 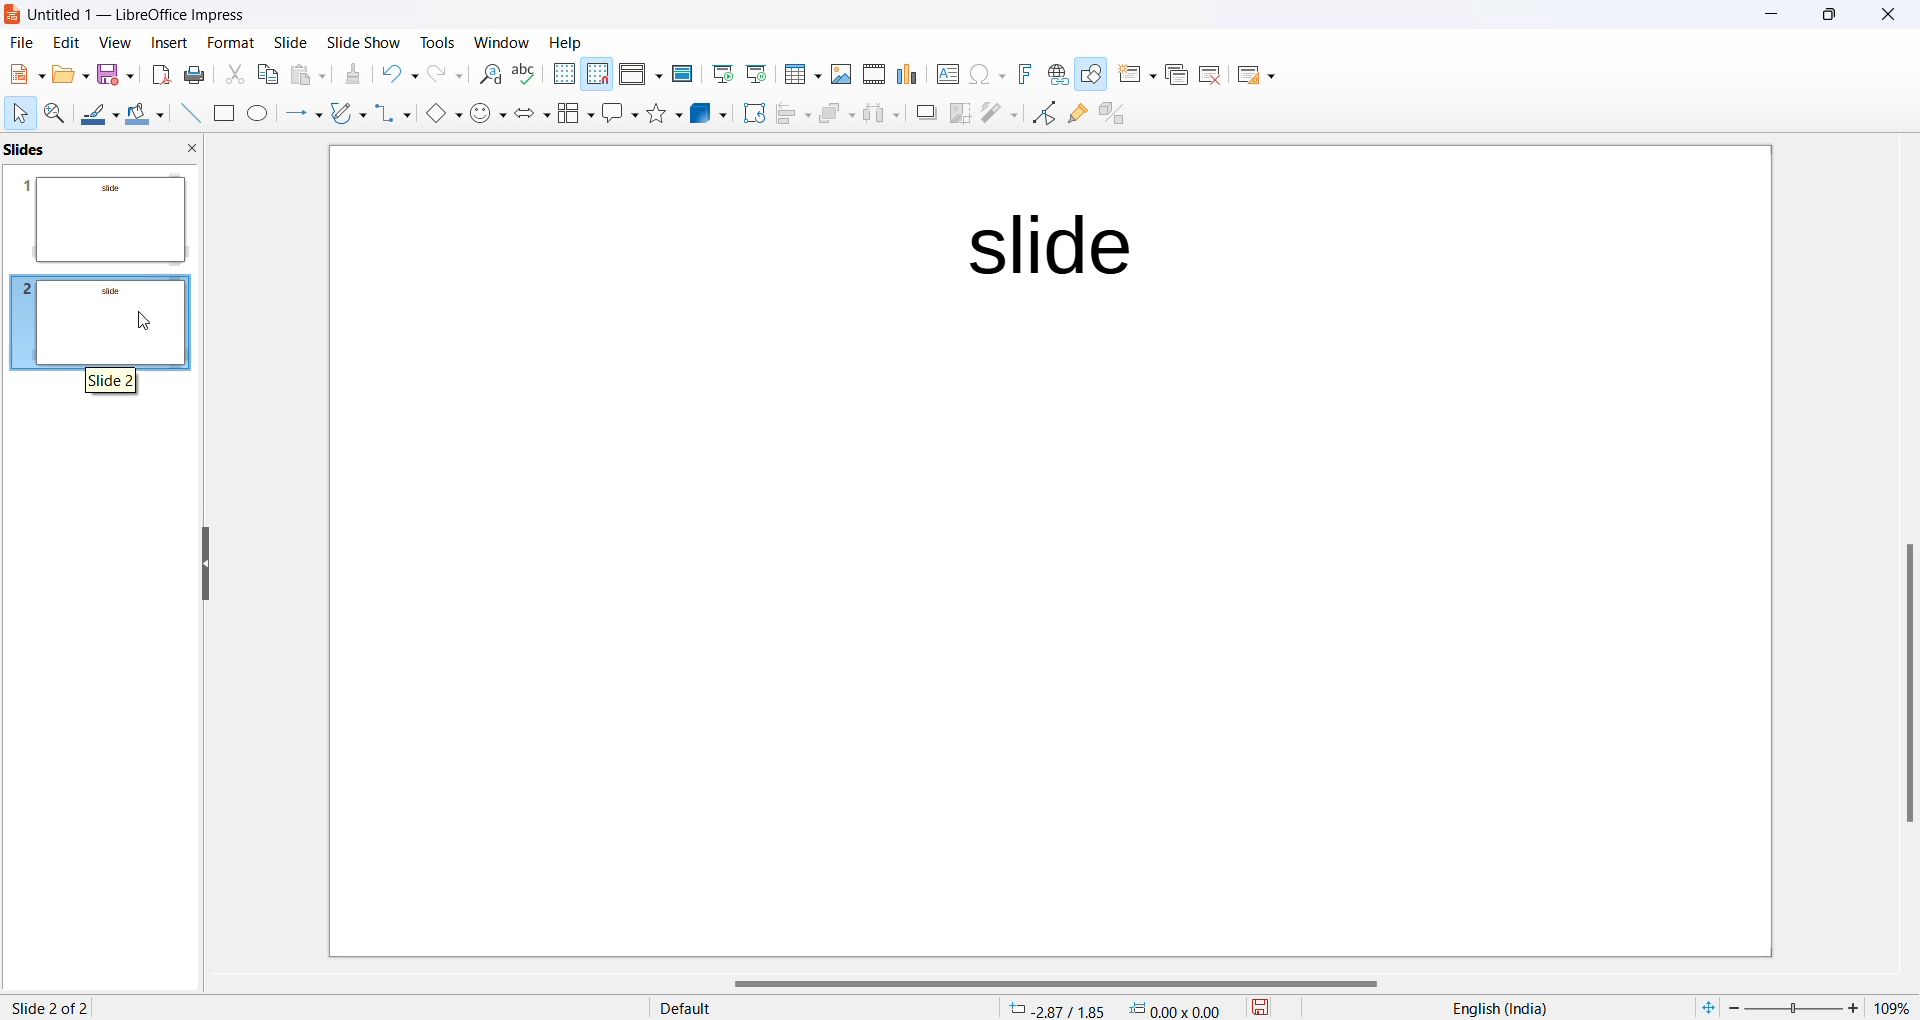 What do you see at coordinates (563, 74) in the screenshot?
I see `Display grid` at bounding box center [563, 74].